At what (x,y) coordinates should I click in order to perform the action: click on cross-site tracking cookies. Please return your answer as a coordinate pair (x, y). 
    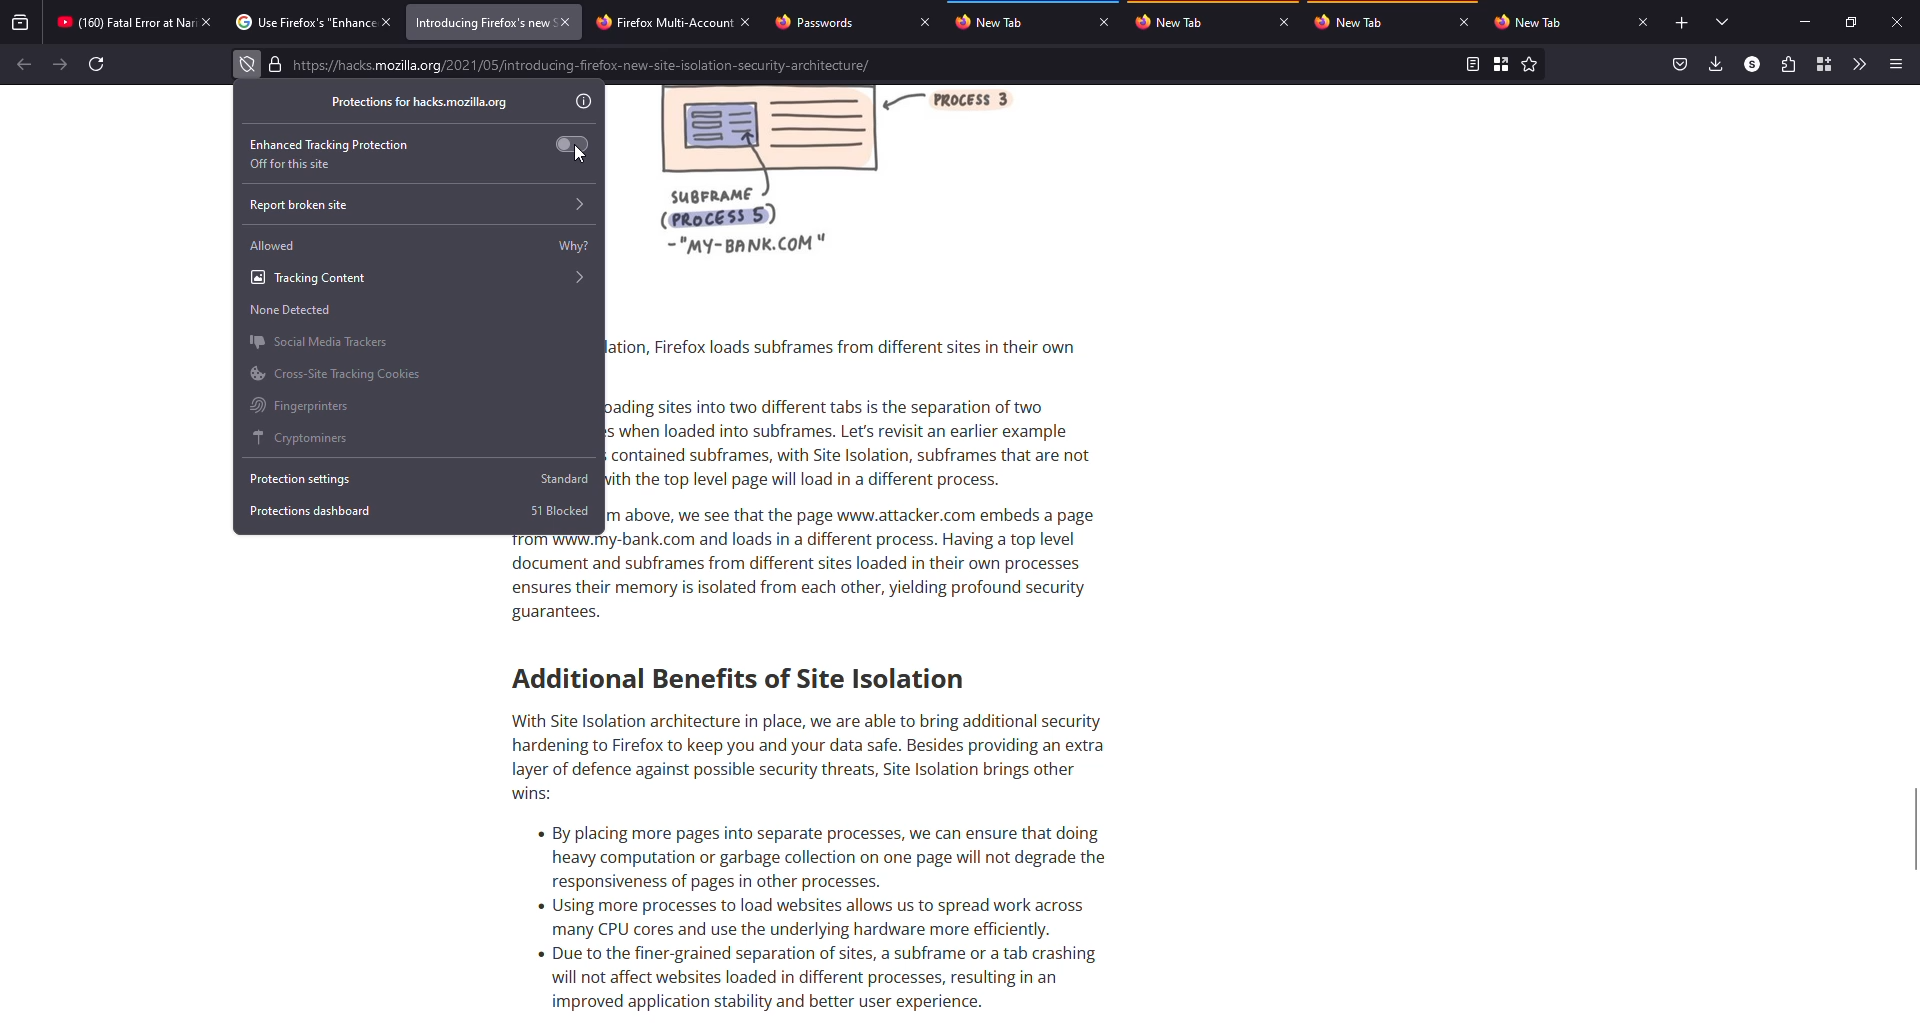
    Looking at the image, I should click on (337, 372).